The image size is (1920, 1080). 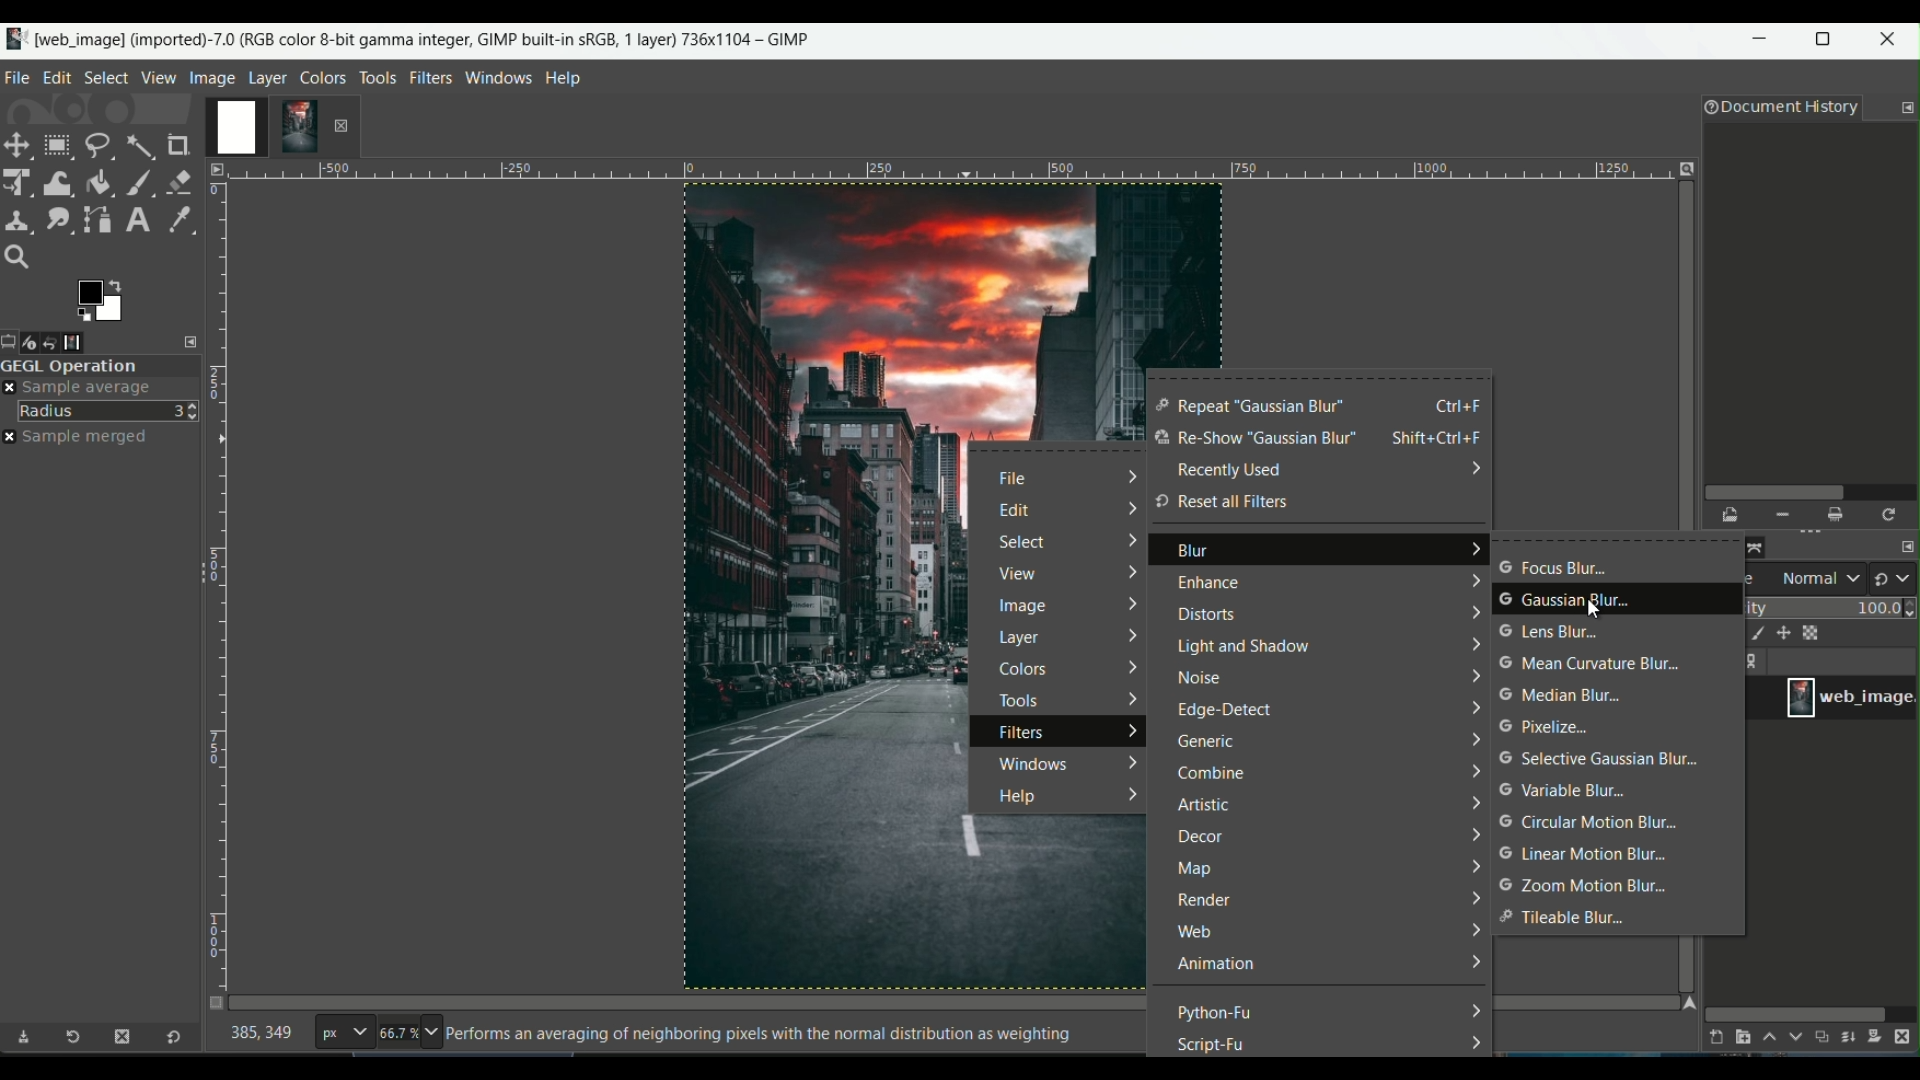 What do you see at coordinates (500, 77) in the screenshot?
I see `windows tab` at bounding box center [500, 77].